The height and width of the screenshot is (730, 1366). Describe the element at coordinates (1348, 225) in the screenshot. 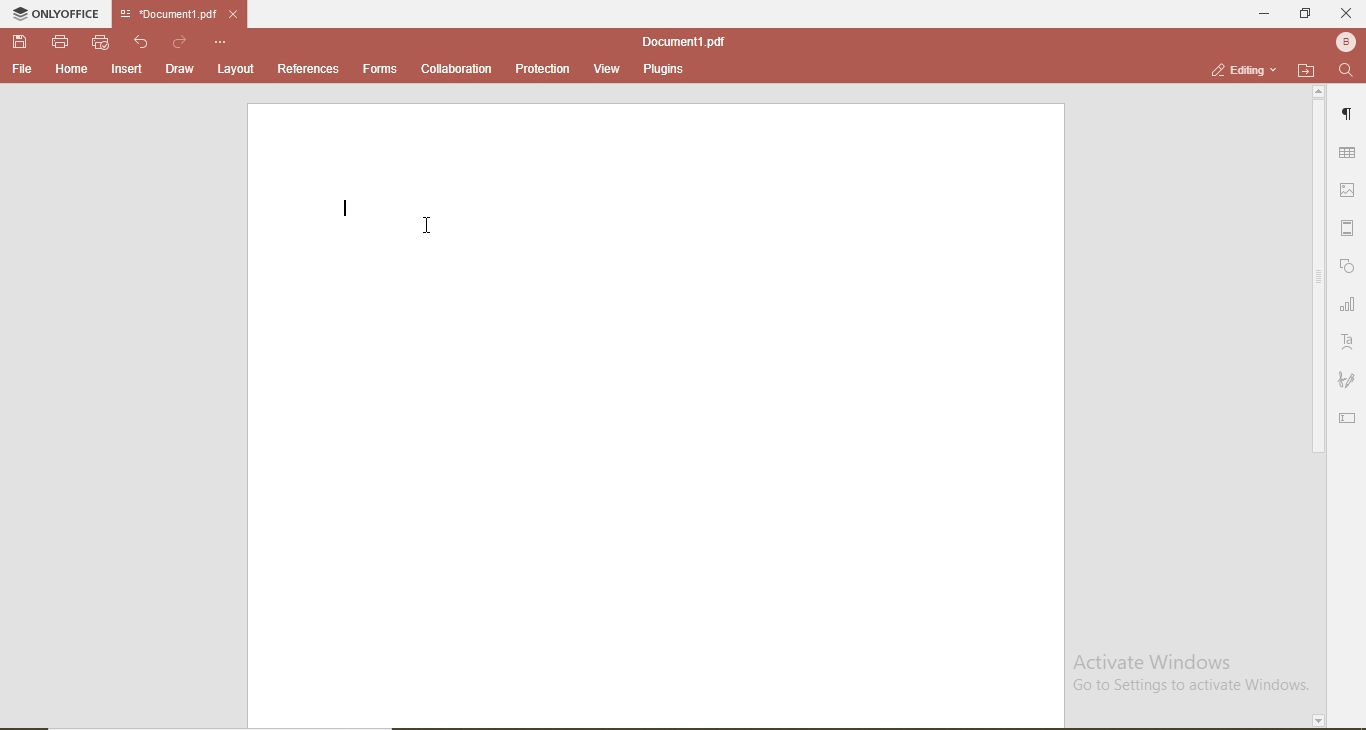

I see `margin` at that location.